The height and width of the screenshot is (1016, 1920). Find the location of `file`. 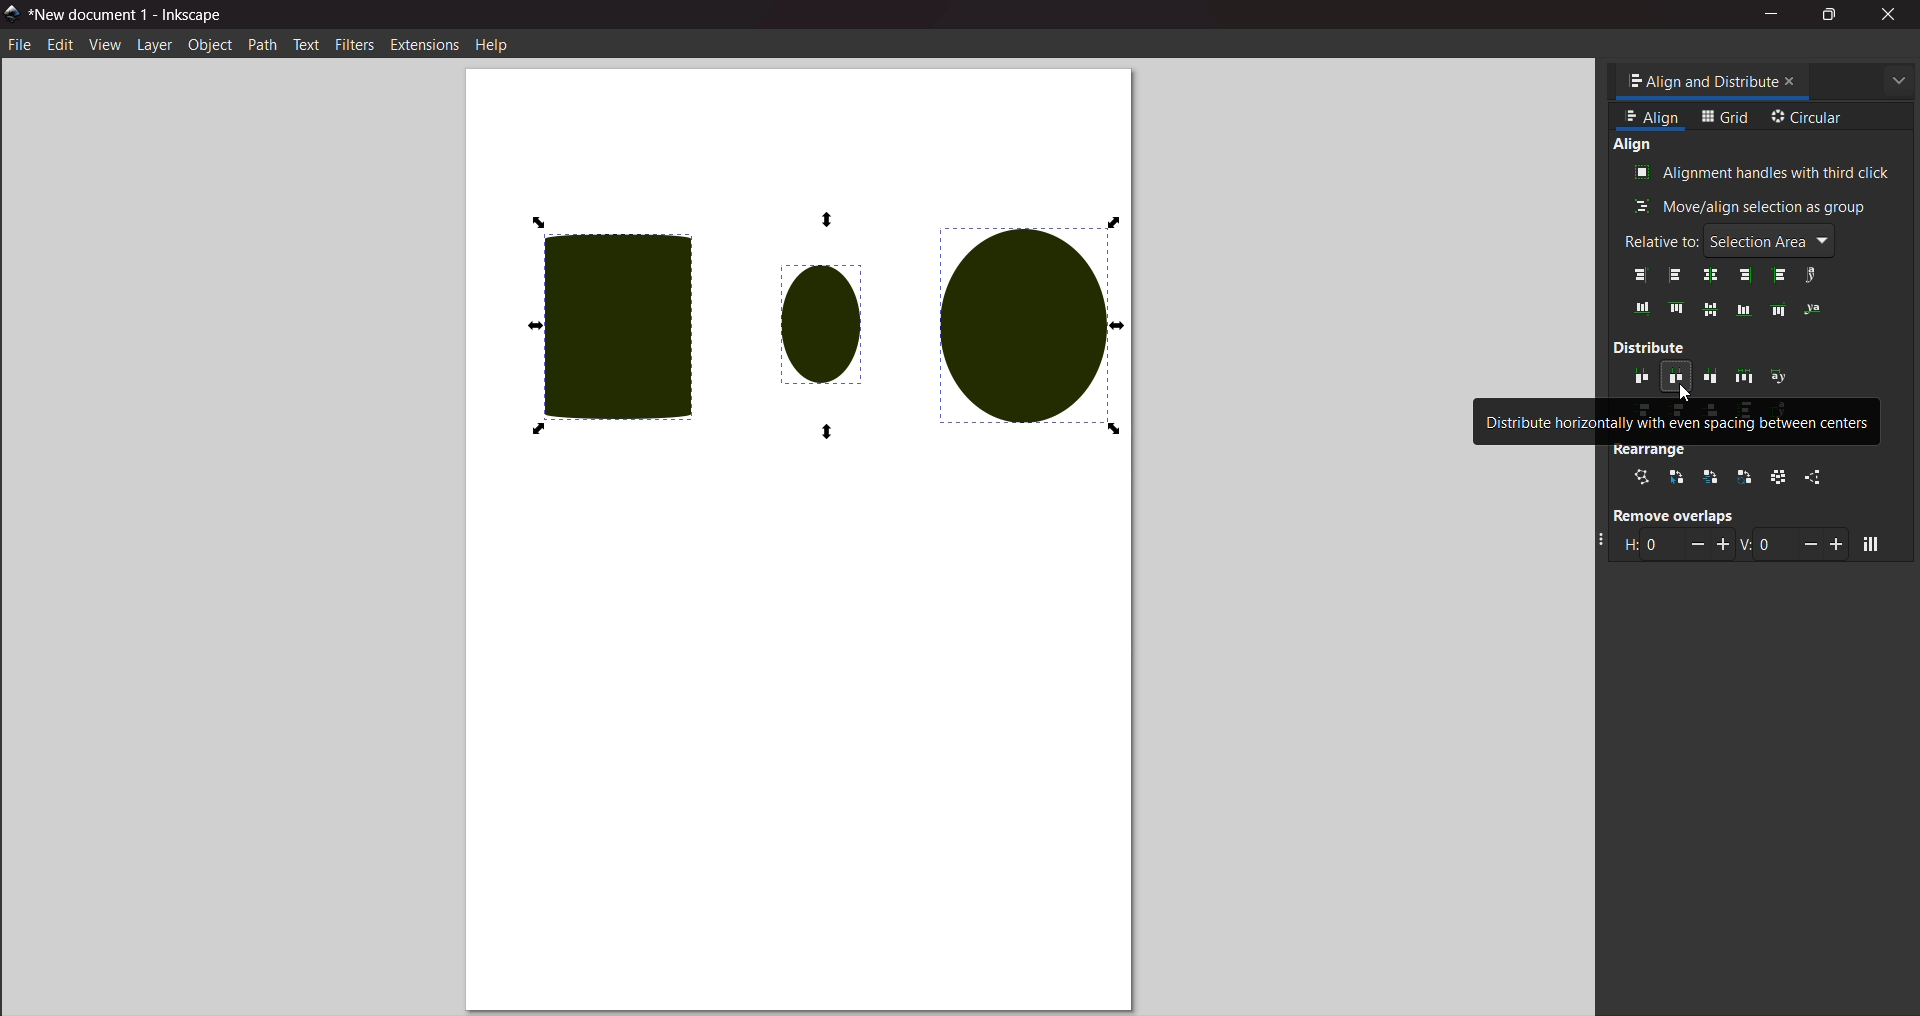

file is located at coordinates (22, 46).